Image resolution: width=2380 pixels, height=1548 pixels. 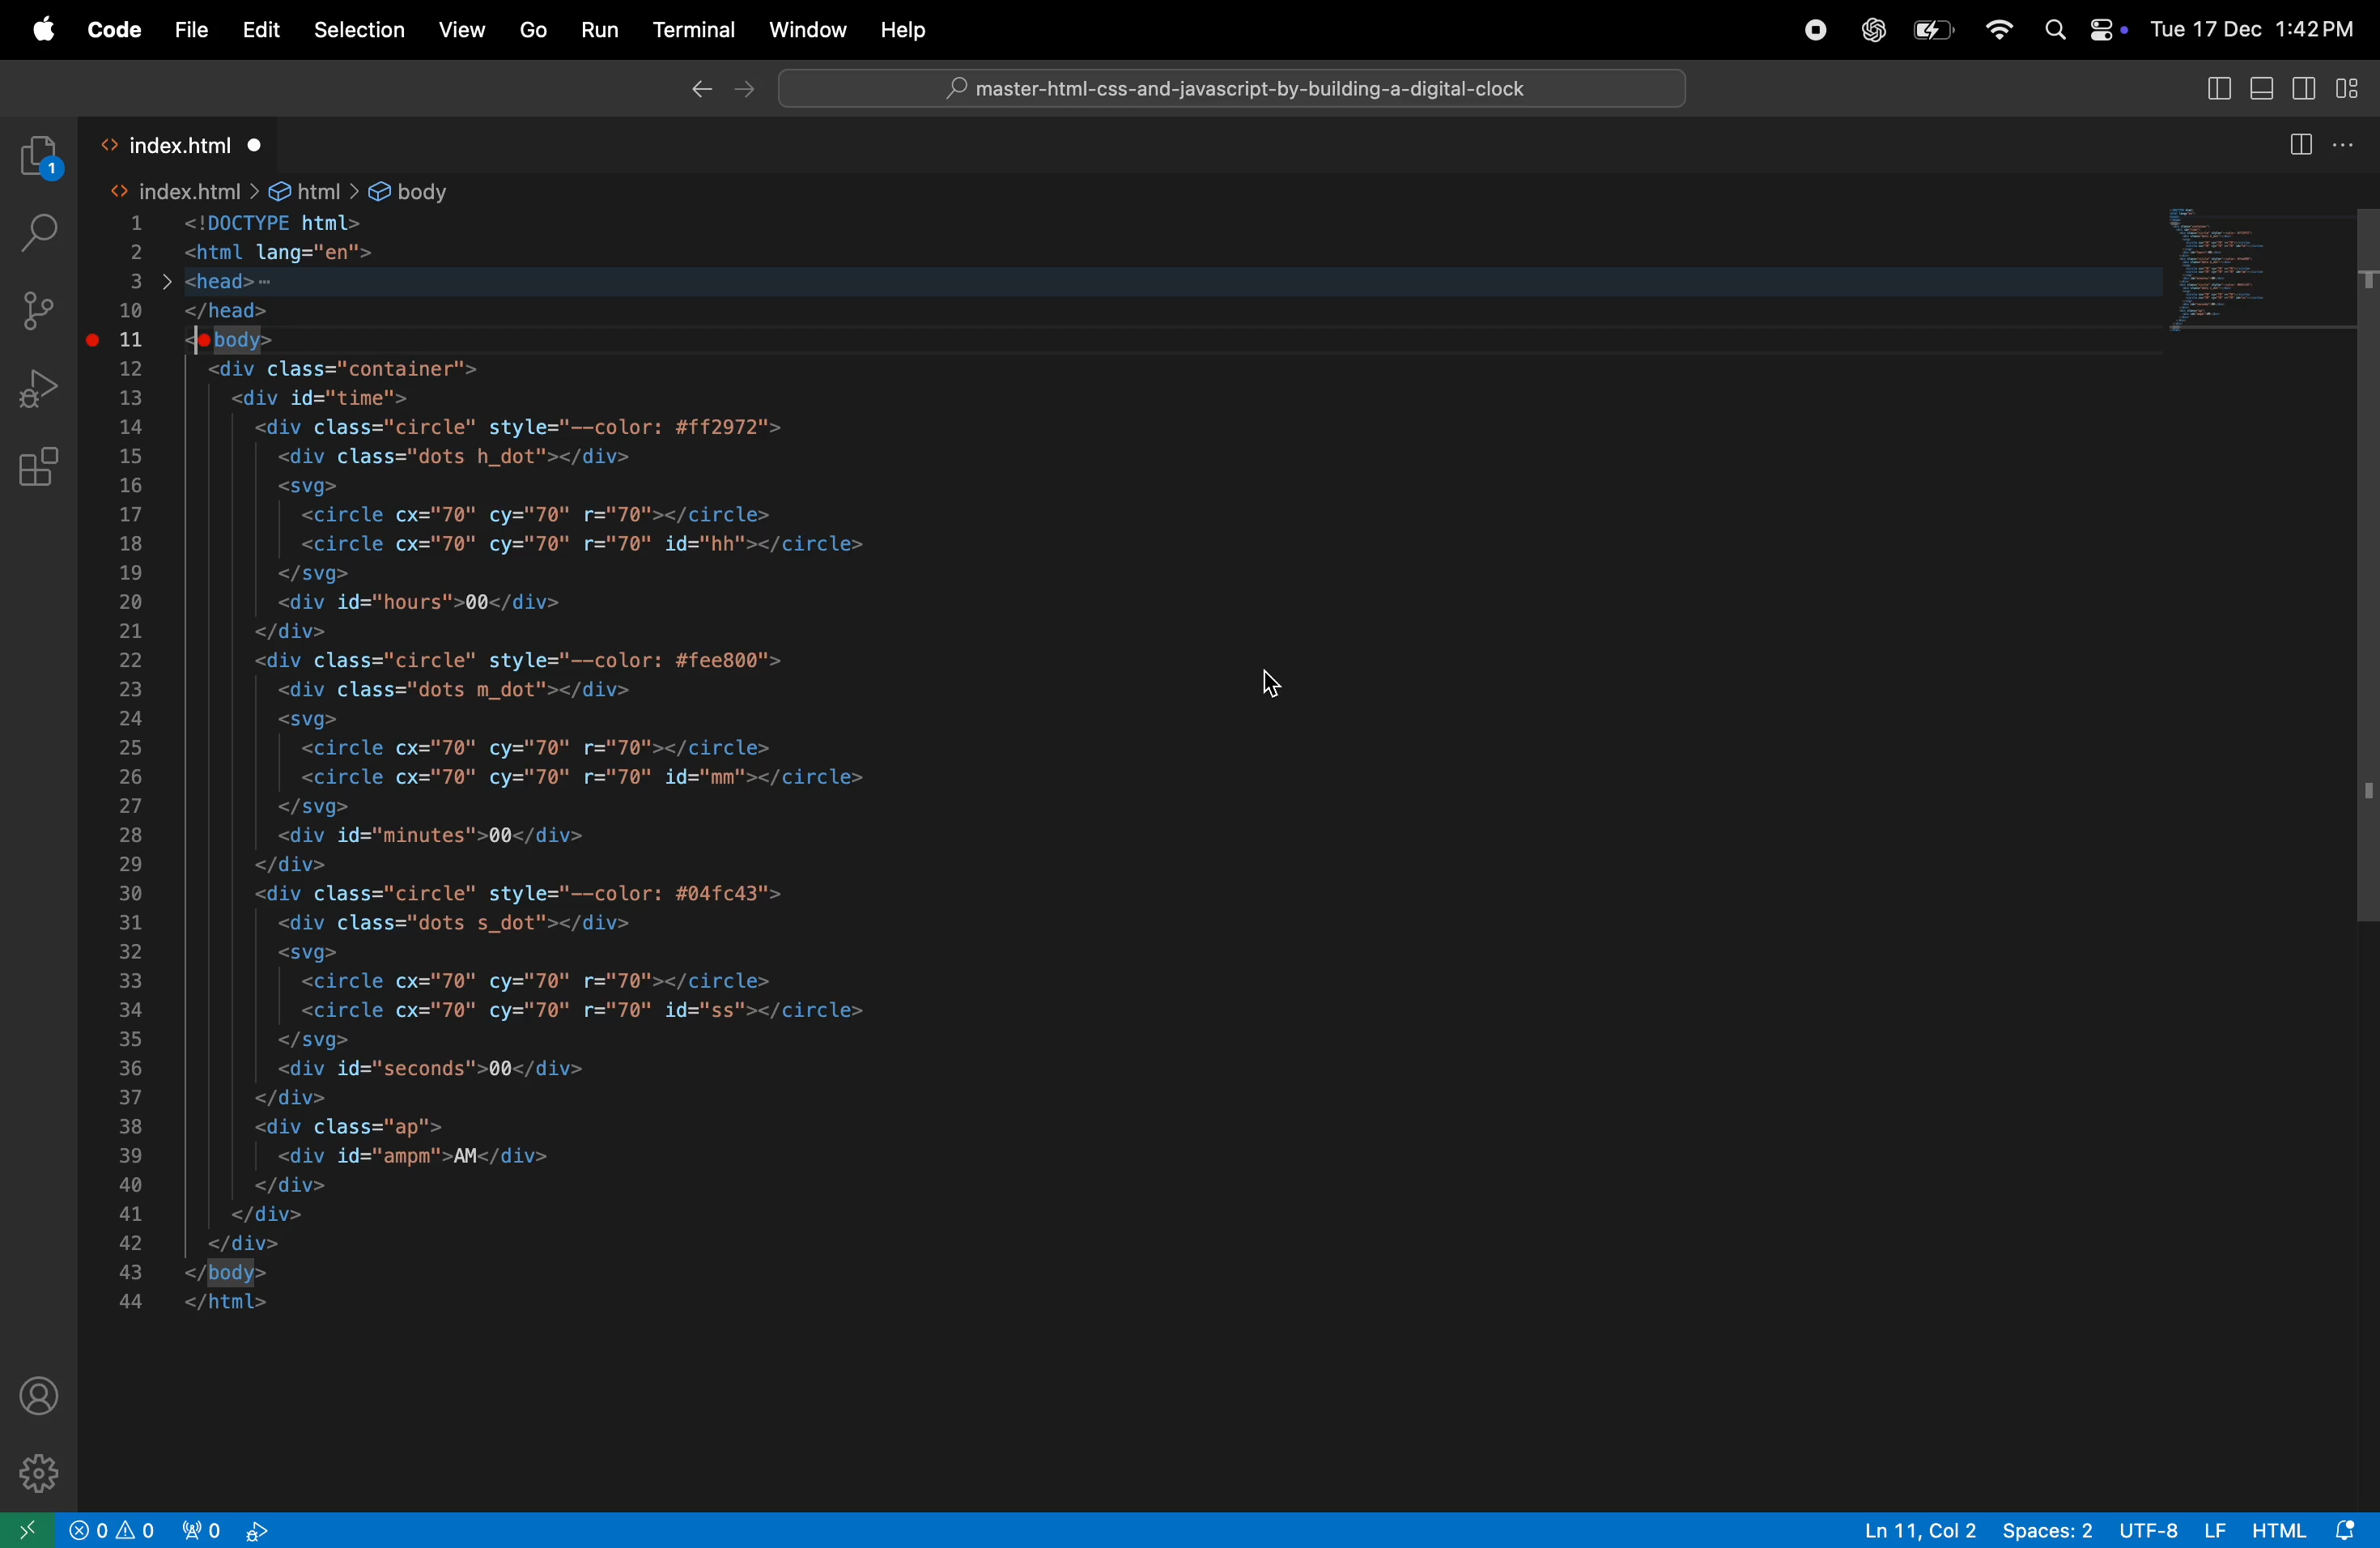 What do you see at coordinates (1933, 34) in the screenshot?
I see `battery` at bounding box center [1933, 34].